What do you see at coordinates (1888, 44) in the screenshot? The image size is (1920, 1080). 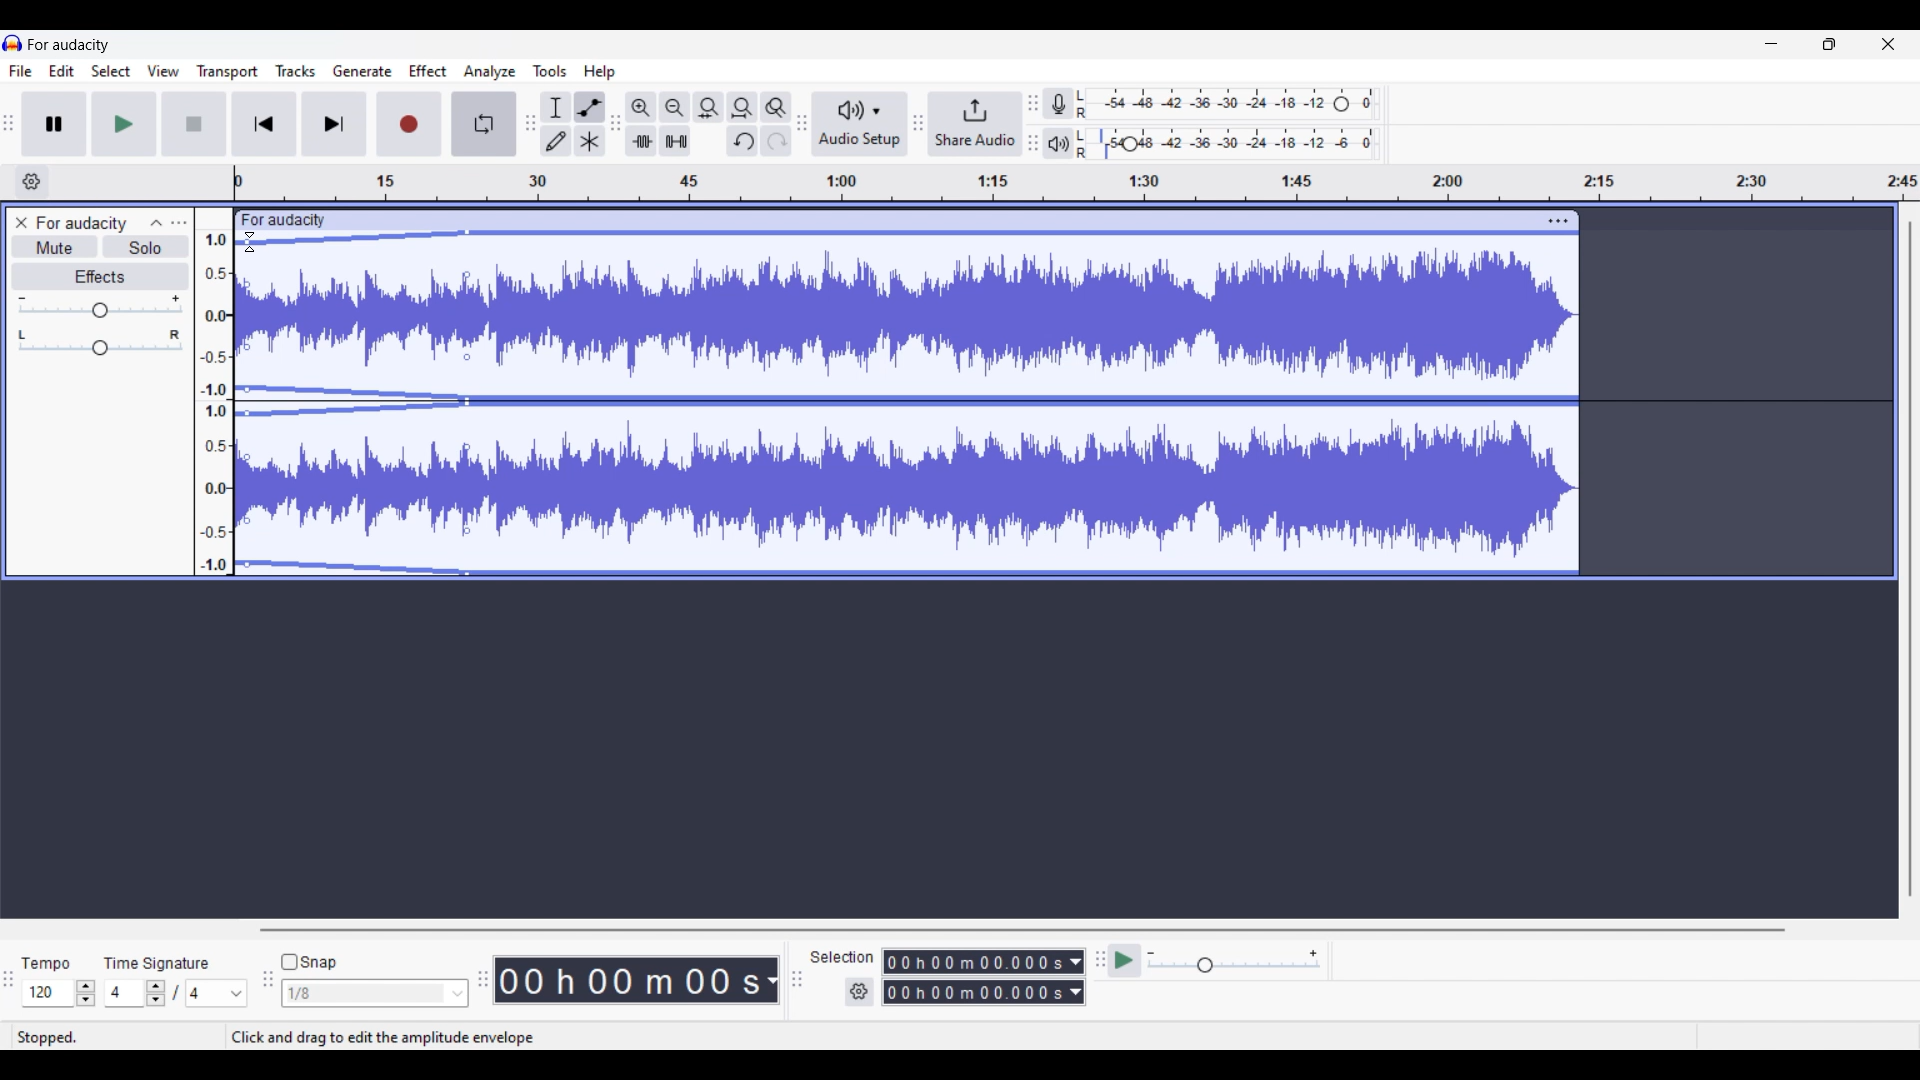 I see `Close interface` at bounding box center [1888, 44].